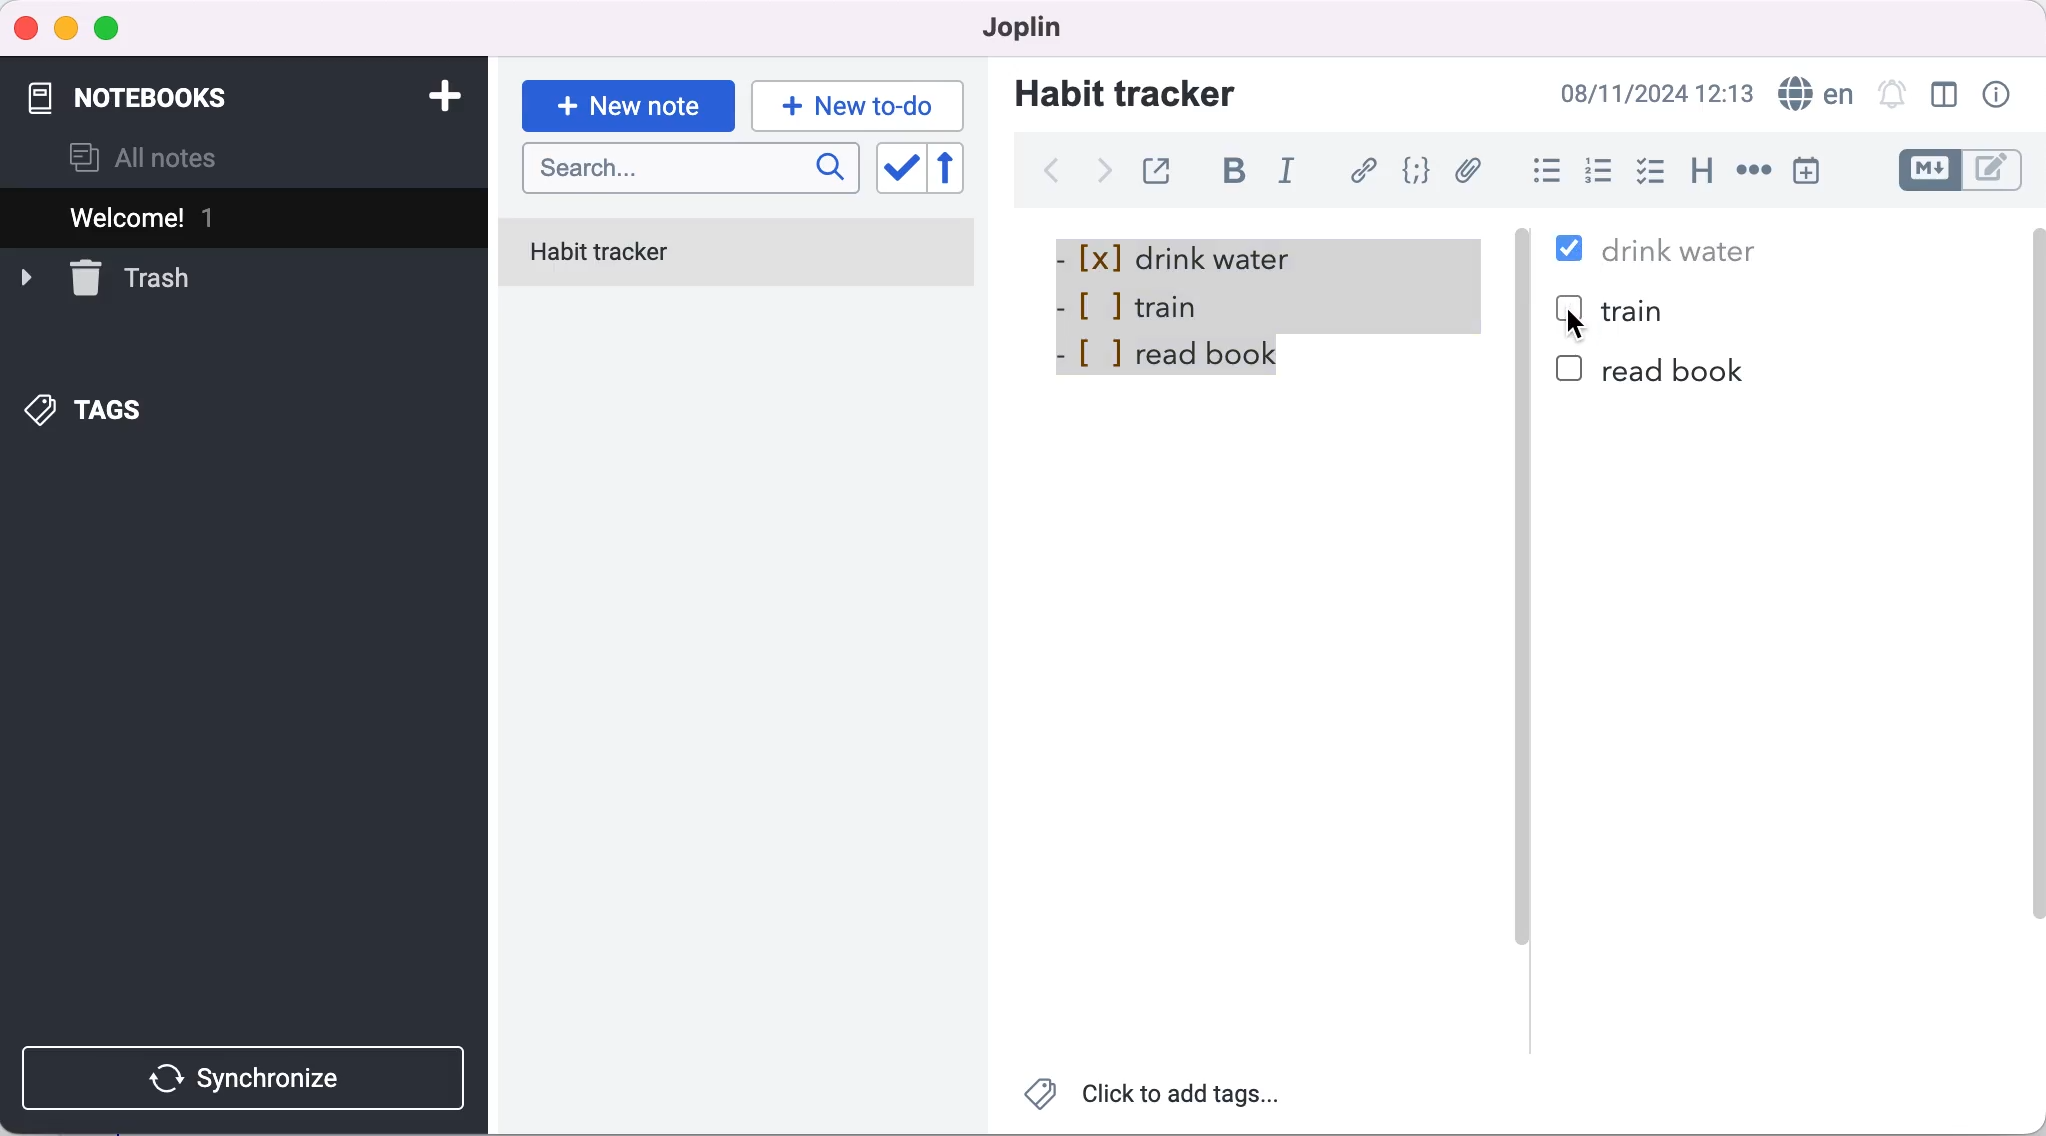 This screenshot has height=1136, width=2046. Describe the element at coordinates (1891, 93) in the screenshot. I see `set alarm` at that location.